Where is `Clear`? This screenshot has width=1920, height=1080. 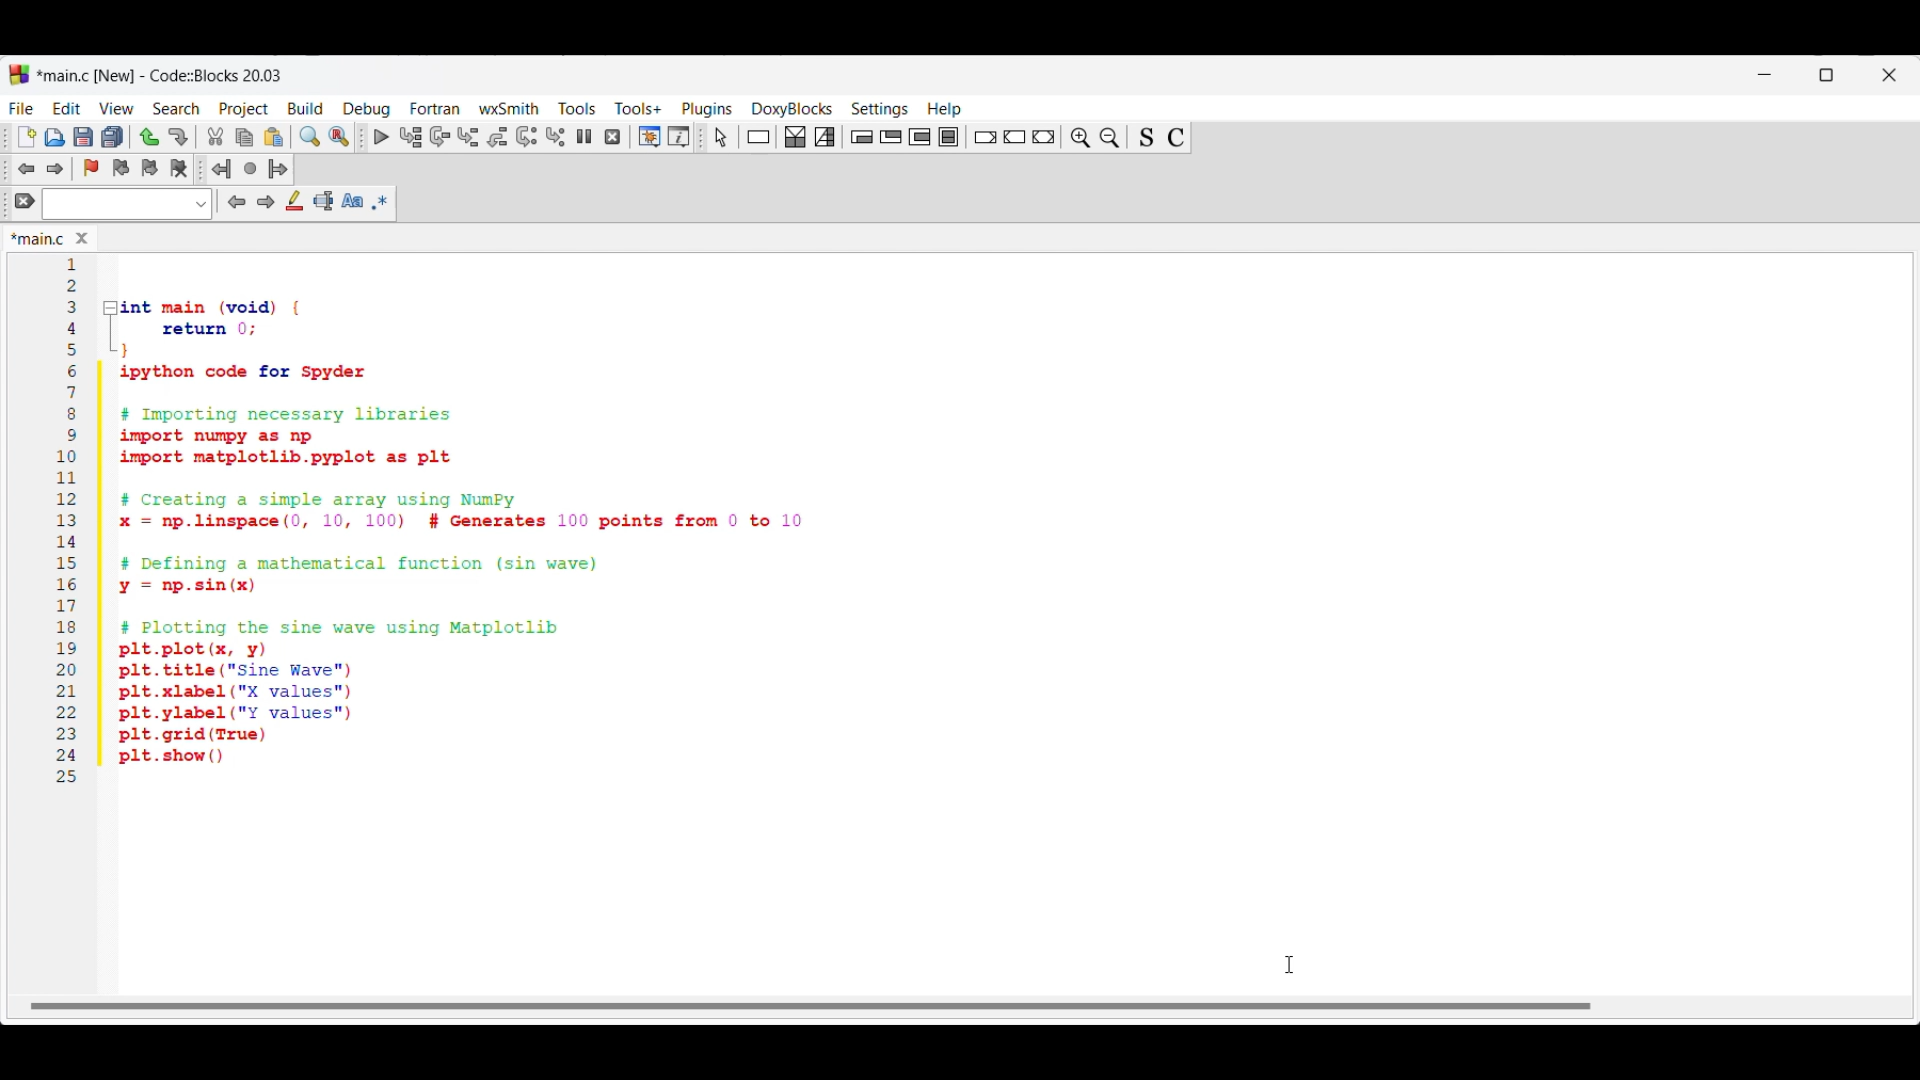
Clear is located at coordinates (25, 200).